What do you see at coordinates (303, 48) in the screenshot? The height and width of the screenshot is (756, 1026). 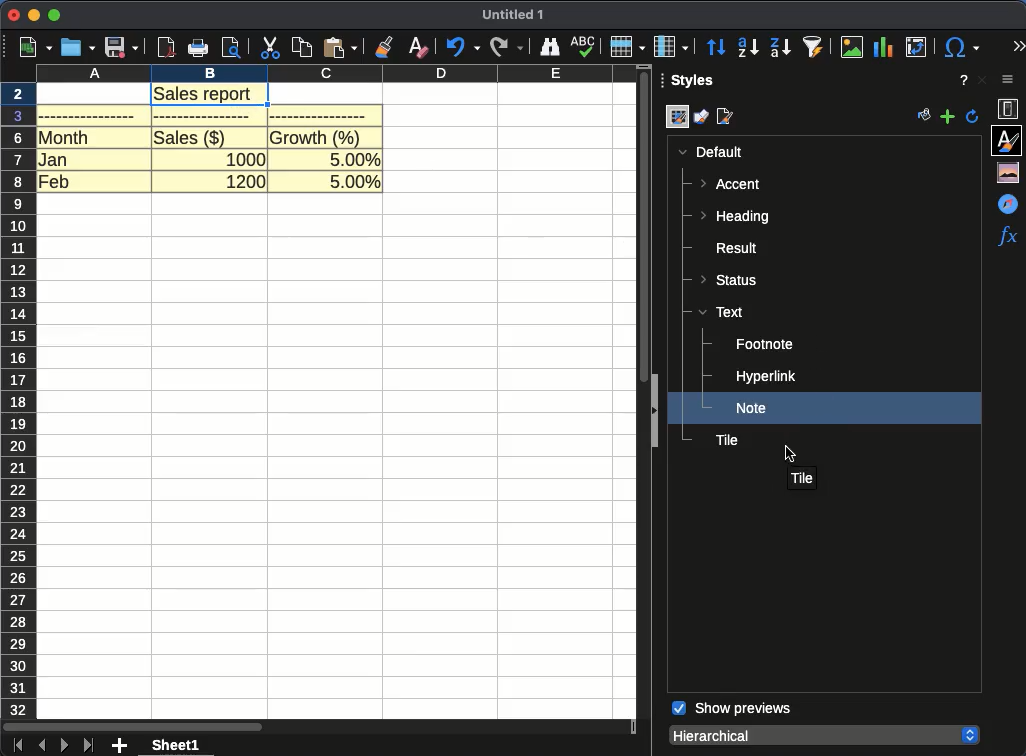 I see `copy` at bounding box center [303, 48].